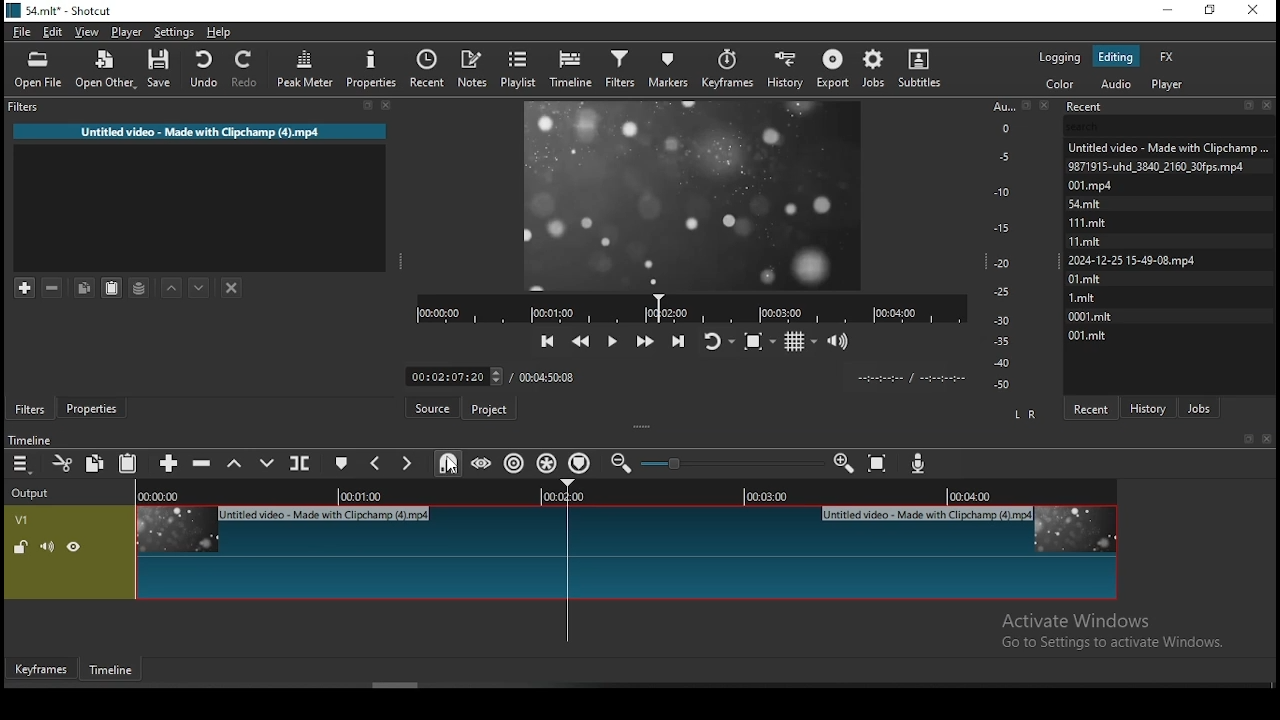 This screenshot has width=1280, height=720. I want to click on toggle grid display on the player, so click(801, 341).